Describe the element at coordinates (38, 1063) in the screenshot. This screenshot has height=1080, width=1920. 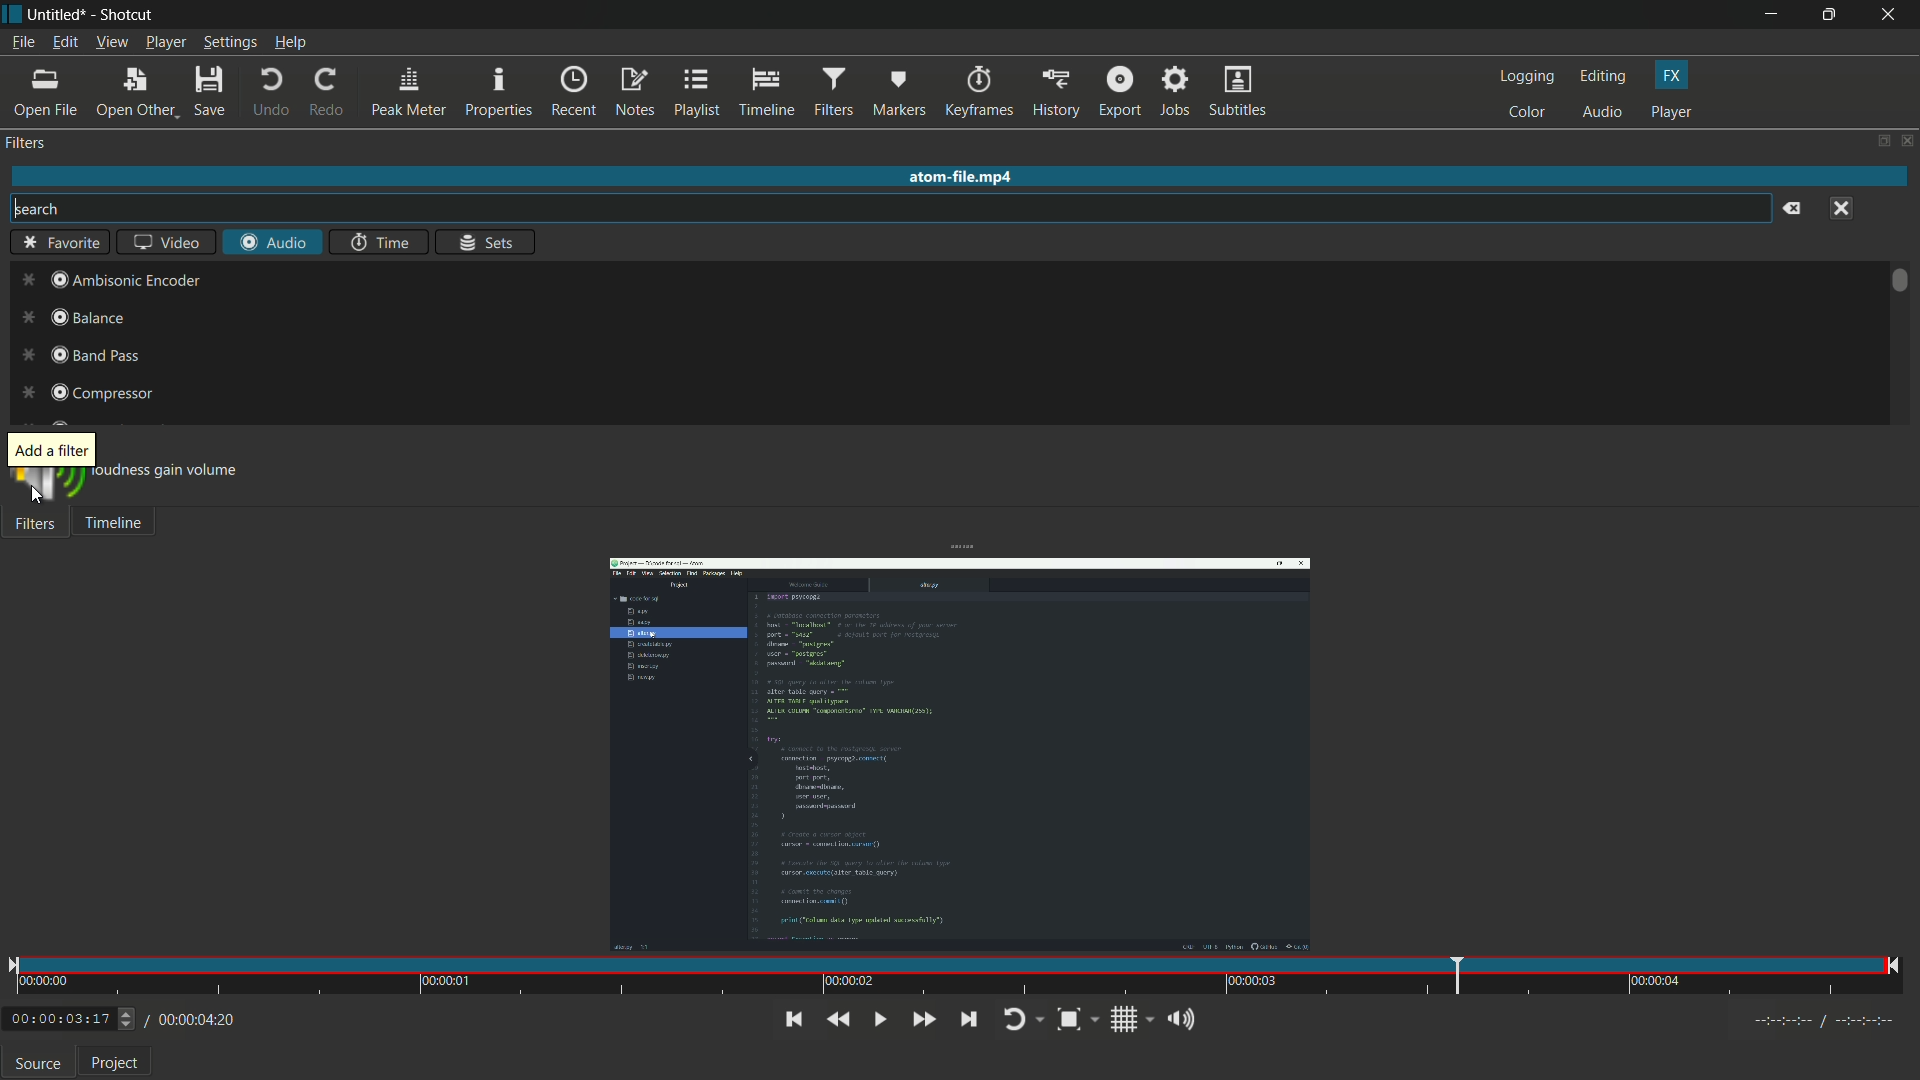
I see `source` at that location.